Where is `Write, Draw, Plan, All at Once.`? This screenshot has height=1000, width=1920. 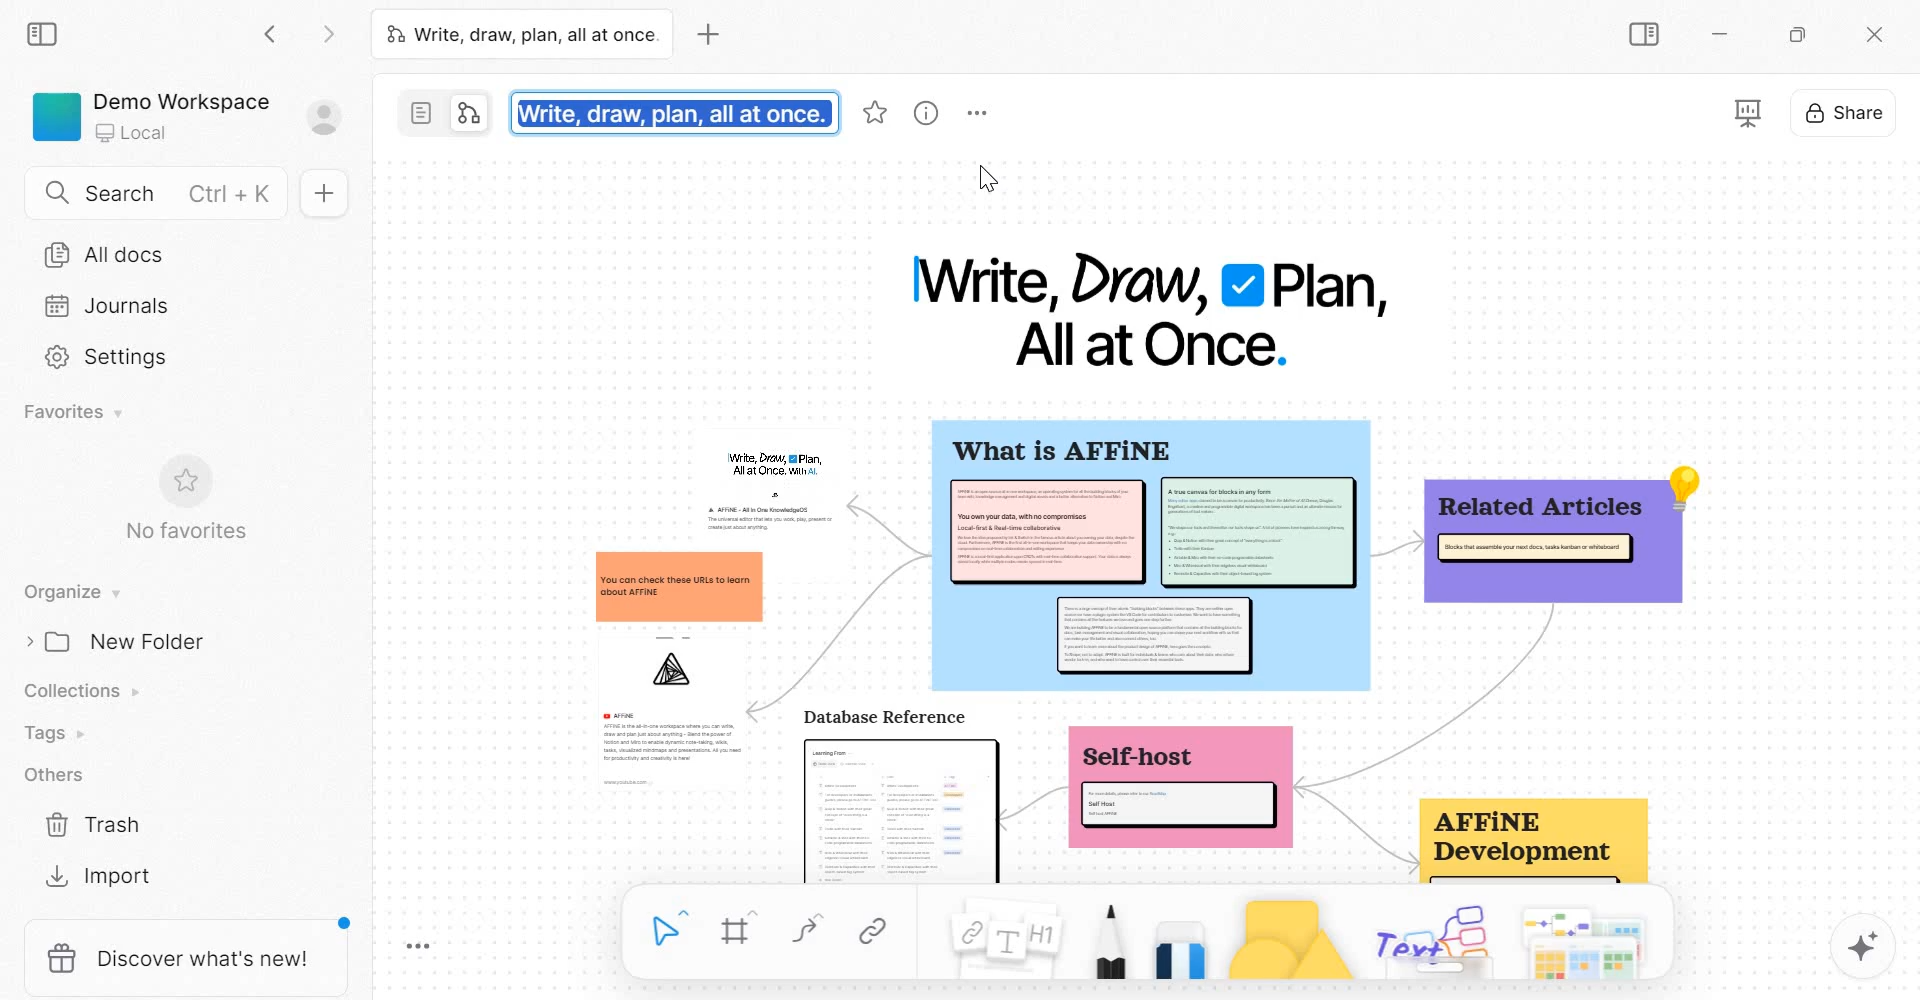 Write, Draw, Plan, All at Once. is located at coordinates (1154, 310).